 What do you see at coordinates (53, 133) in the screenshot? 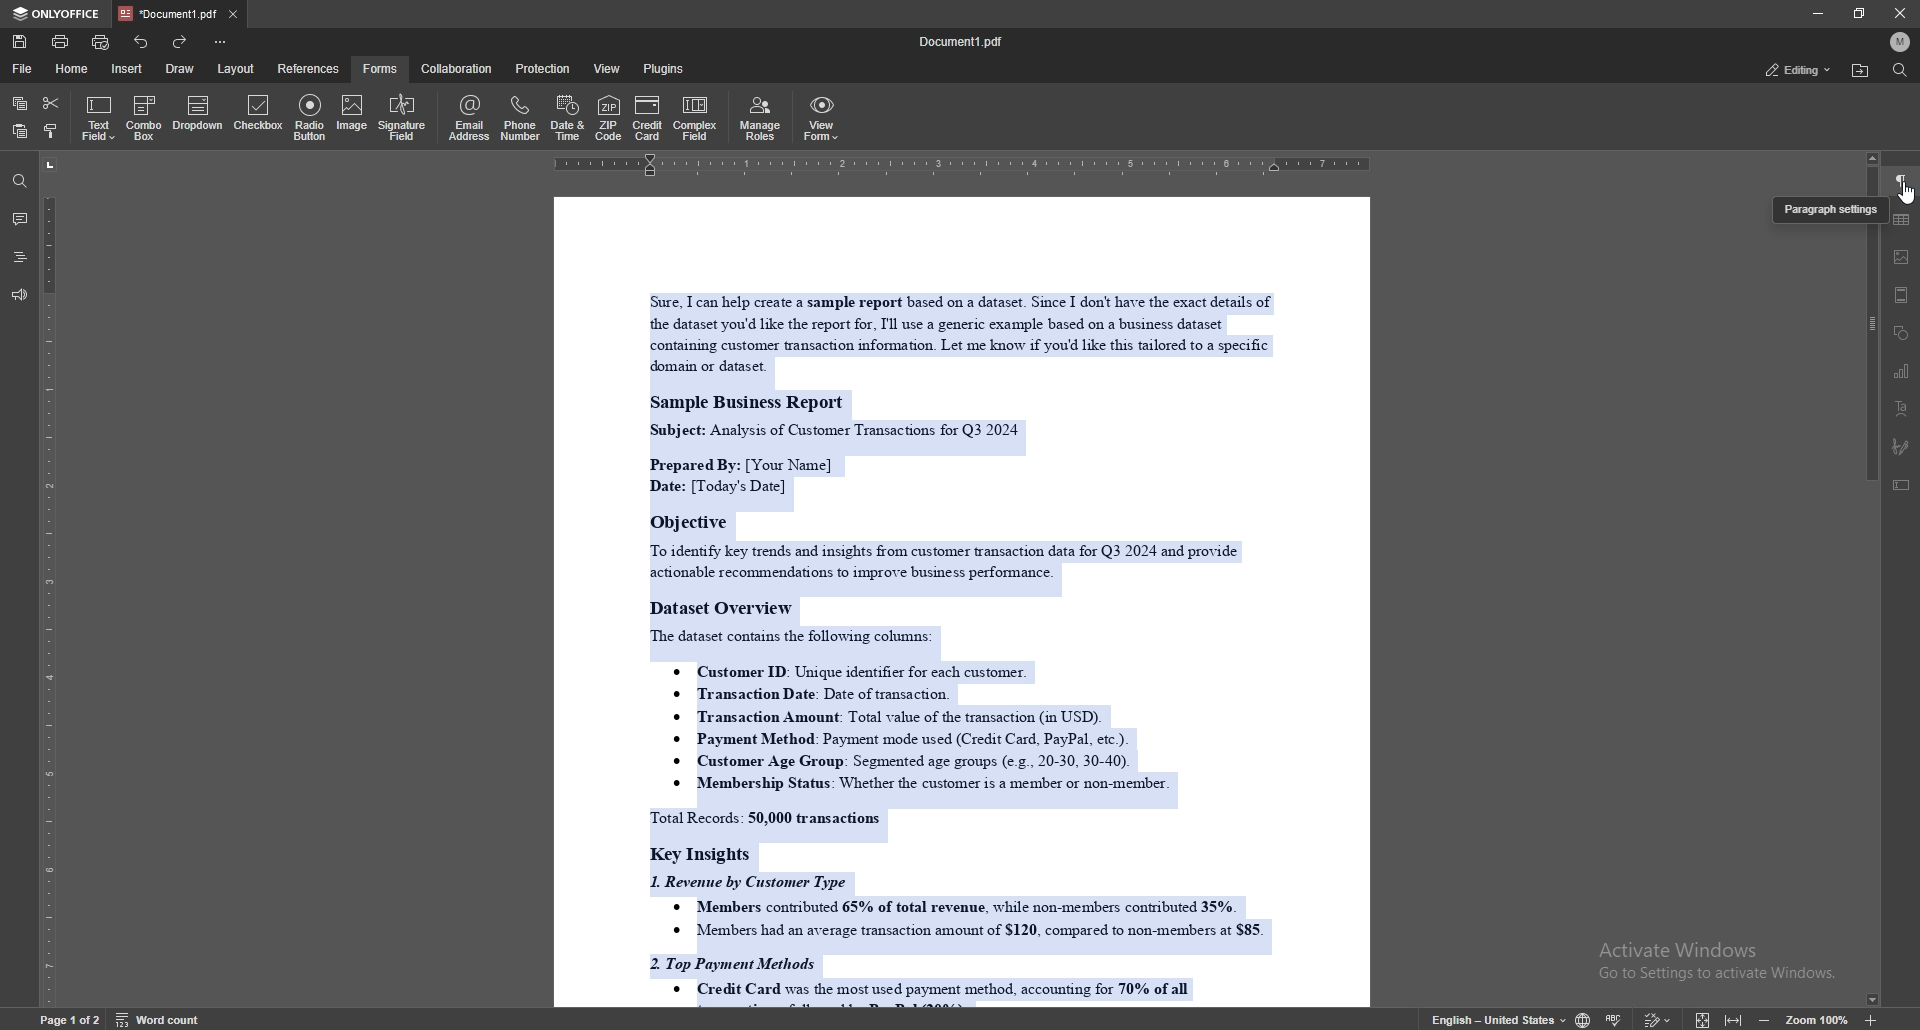
I see `copy style` at bounding box center [53, 133].